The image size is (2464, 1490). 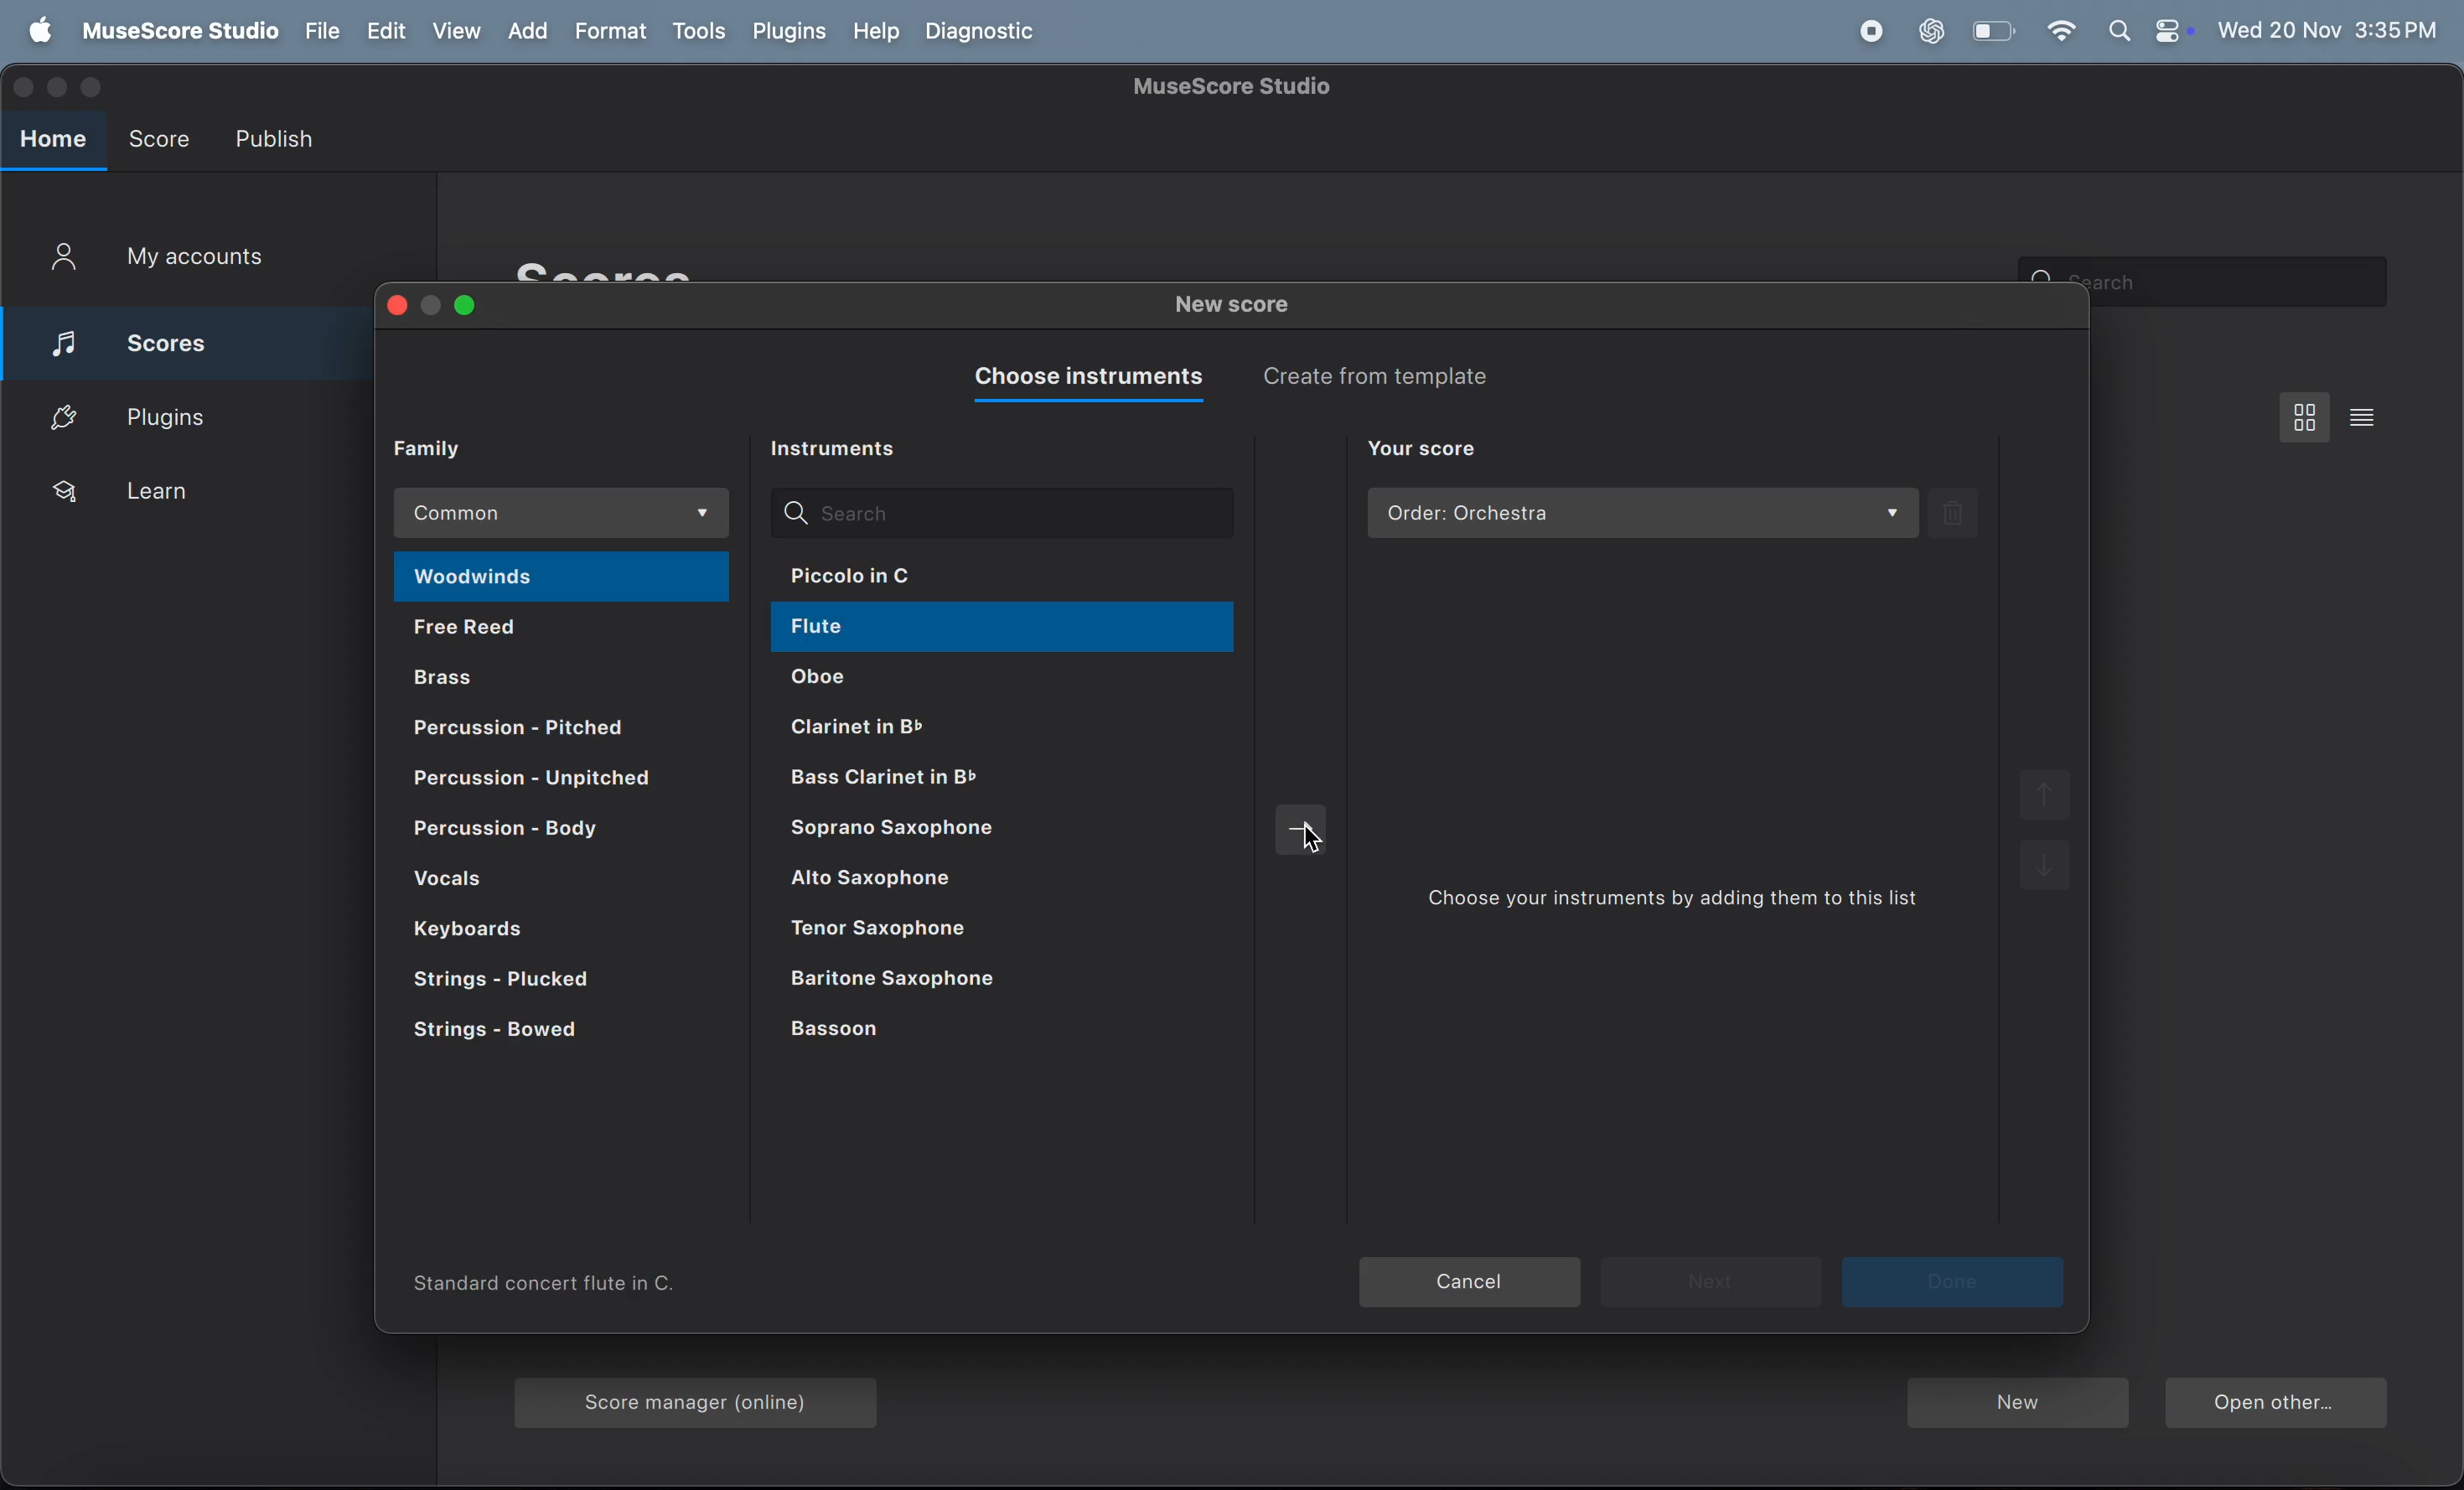 What do you see at coordinates (1471, 1284) in the screenshot?
I see `cancel` at bounding box center [1471, 1284].